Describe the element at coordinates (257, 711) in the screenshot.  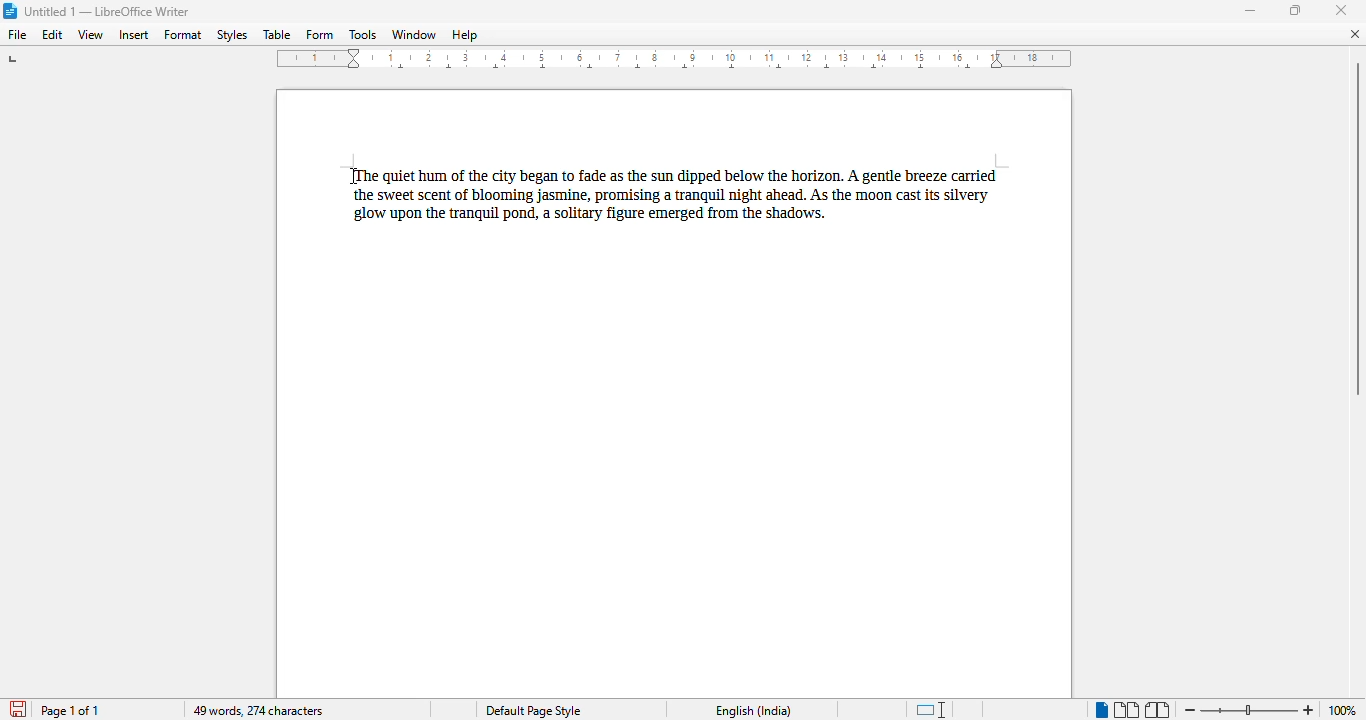
I see `49 words, 274 characters` at that location.